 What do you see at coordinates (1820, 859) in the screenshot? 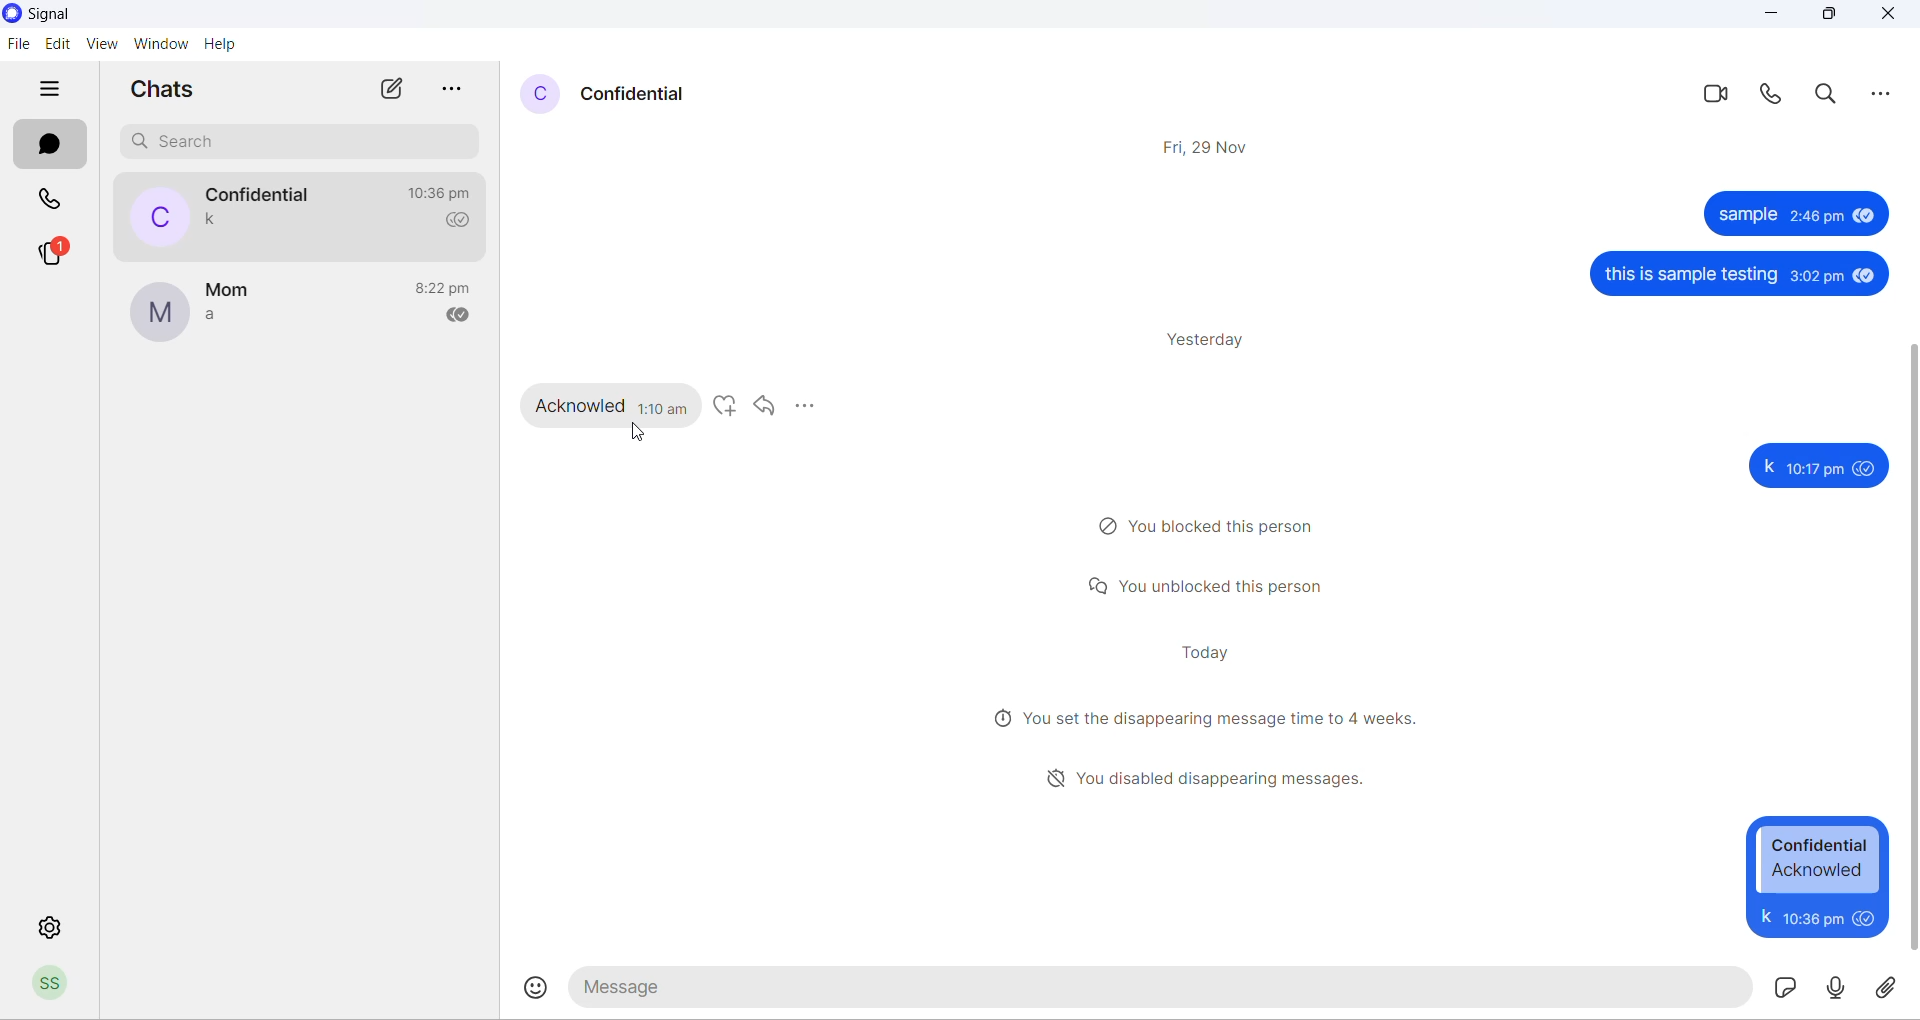
I see `Confidential Acknowled` at bounding box center [1820, 859].